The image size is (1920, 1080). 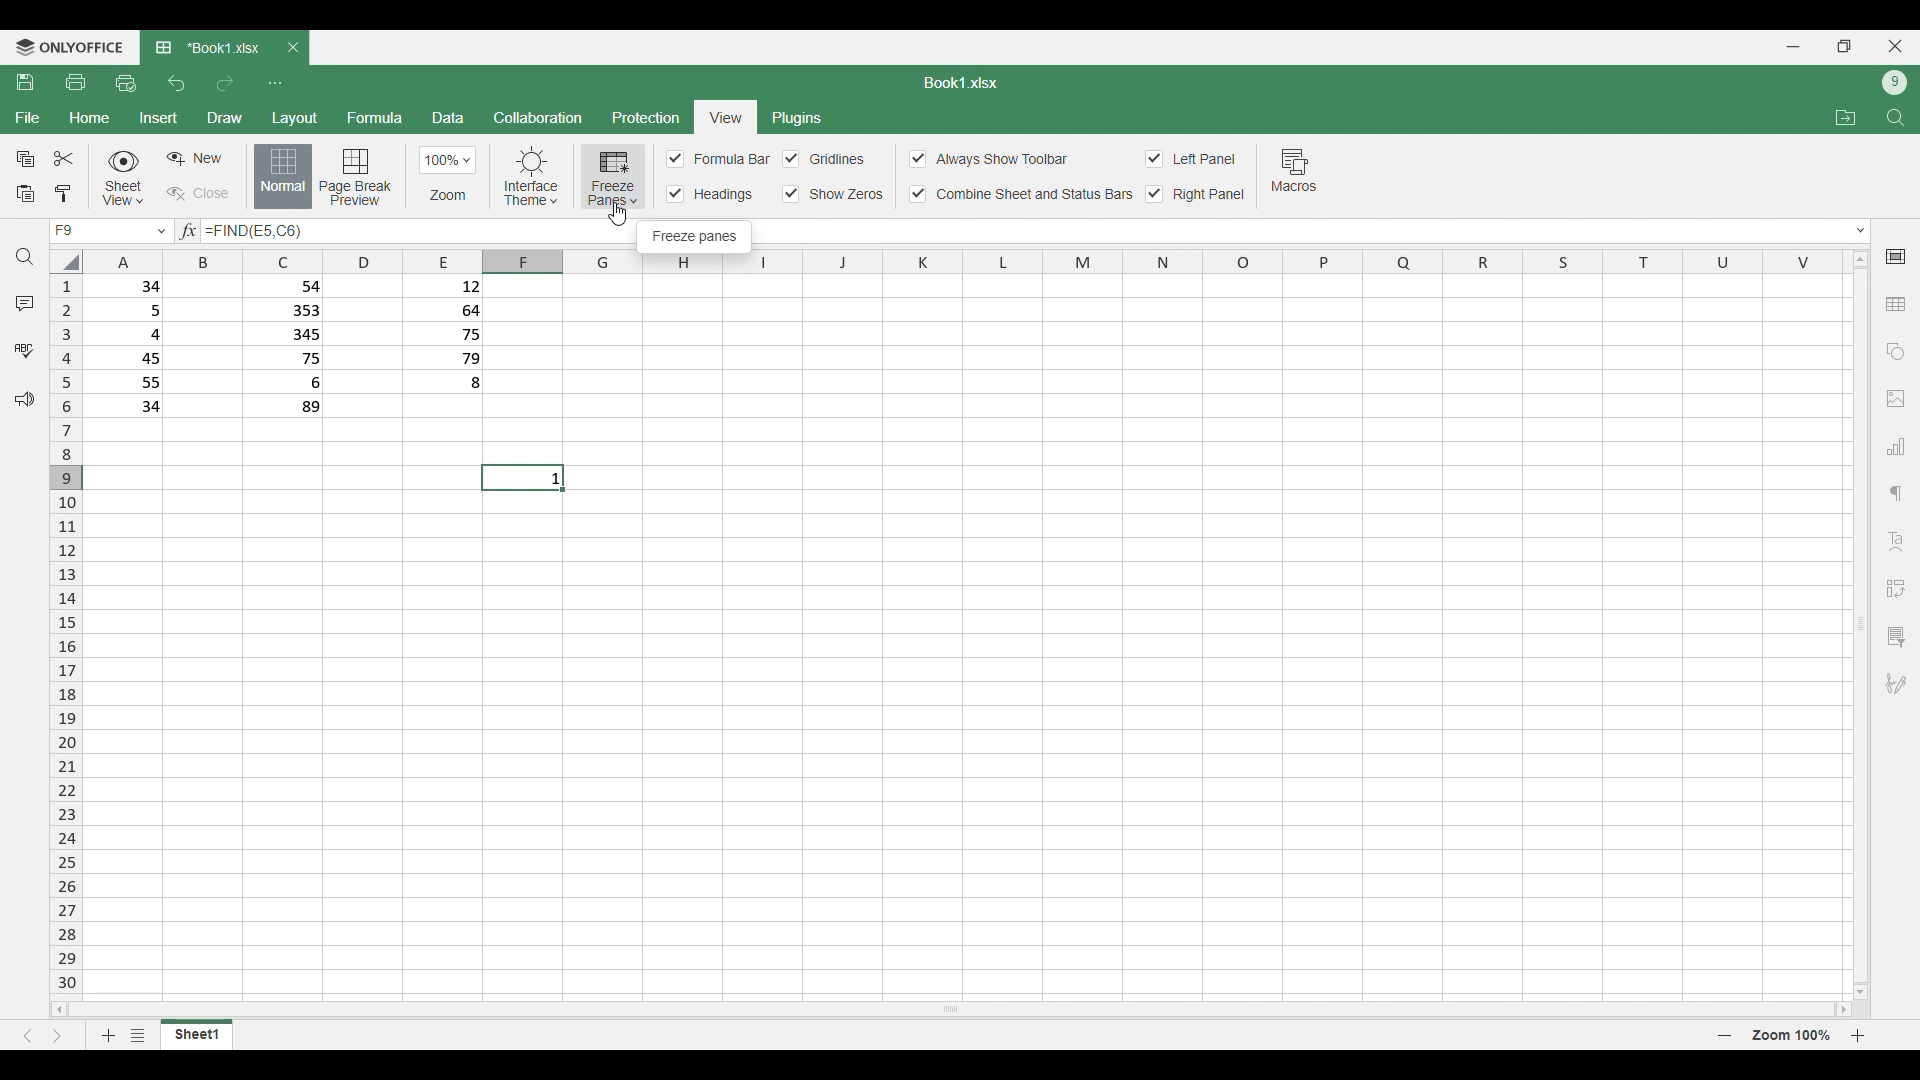 I want to click on Description of selection by cursor, so click(x=695, y=234).